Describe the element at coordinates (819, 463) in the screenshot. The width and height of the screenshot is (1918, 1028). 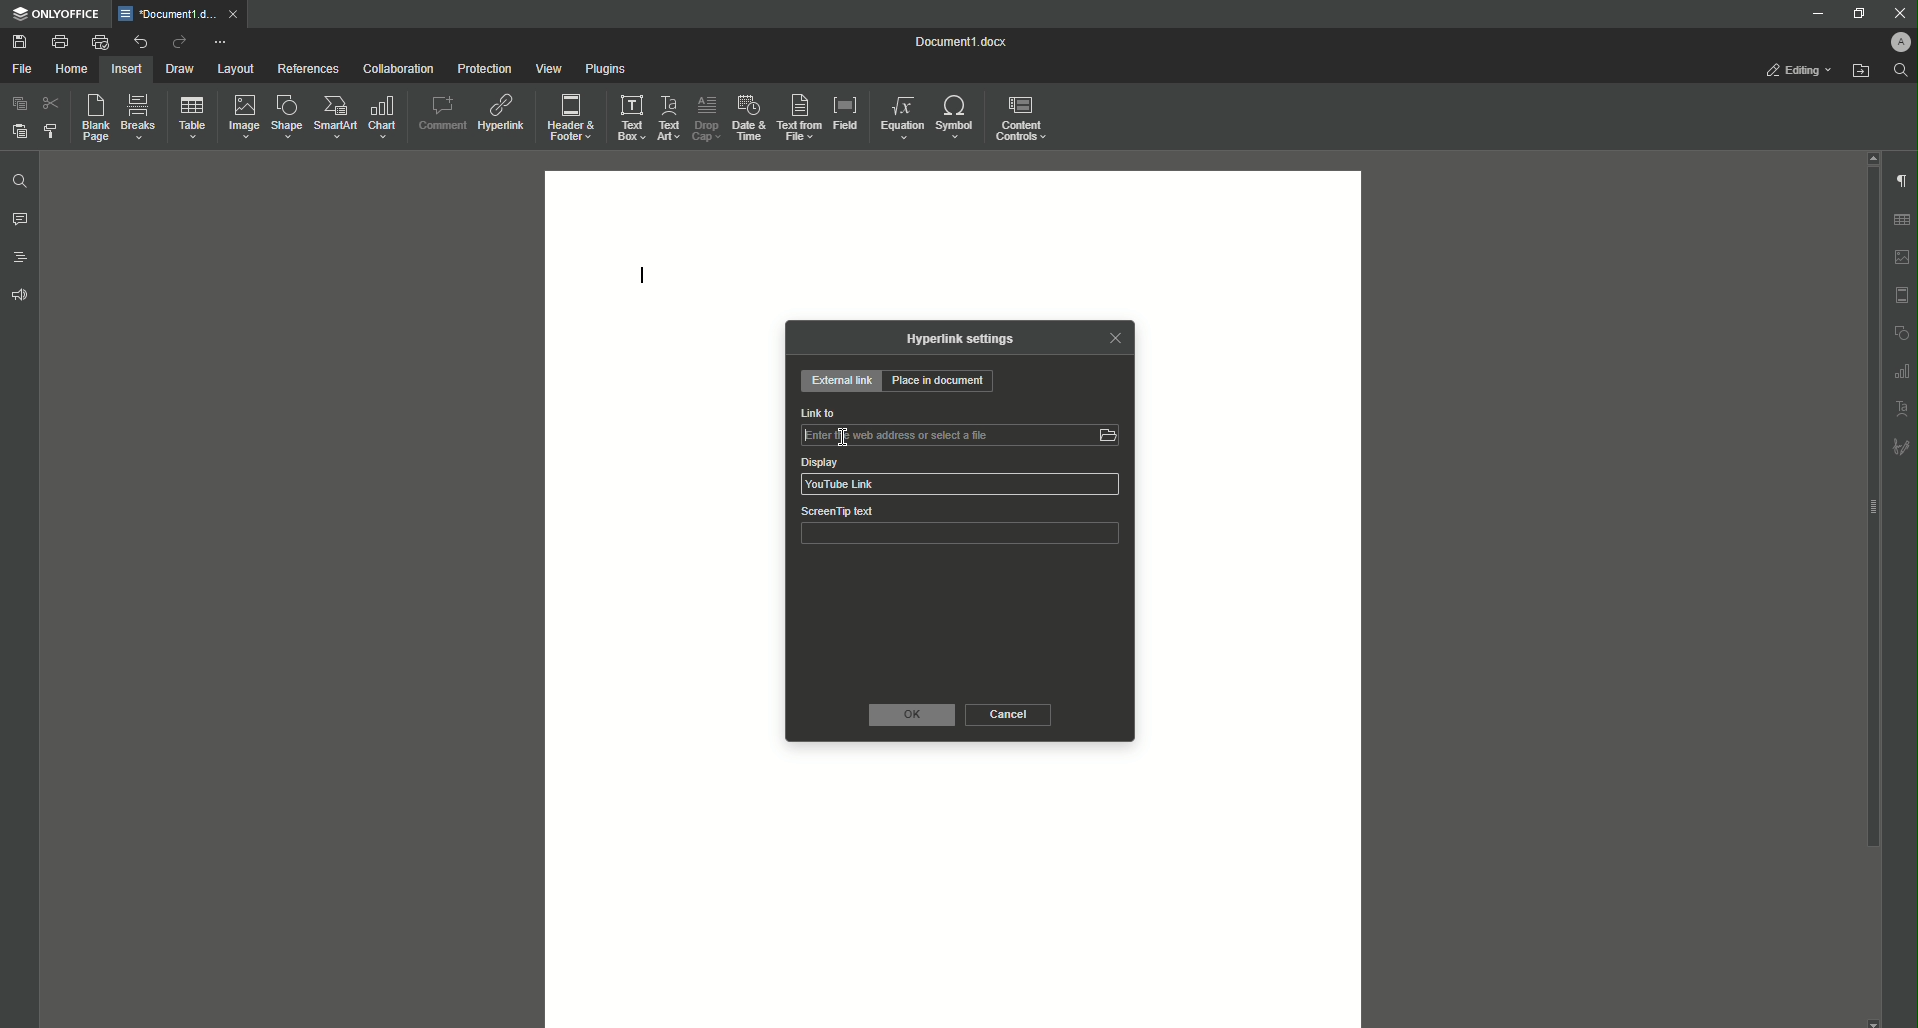
I see `Display` at that location.